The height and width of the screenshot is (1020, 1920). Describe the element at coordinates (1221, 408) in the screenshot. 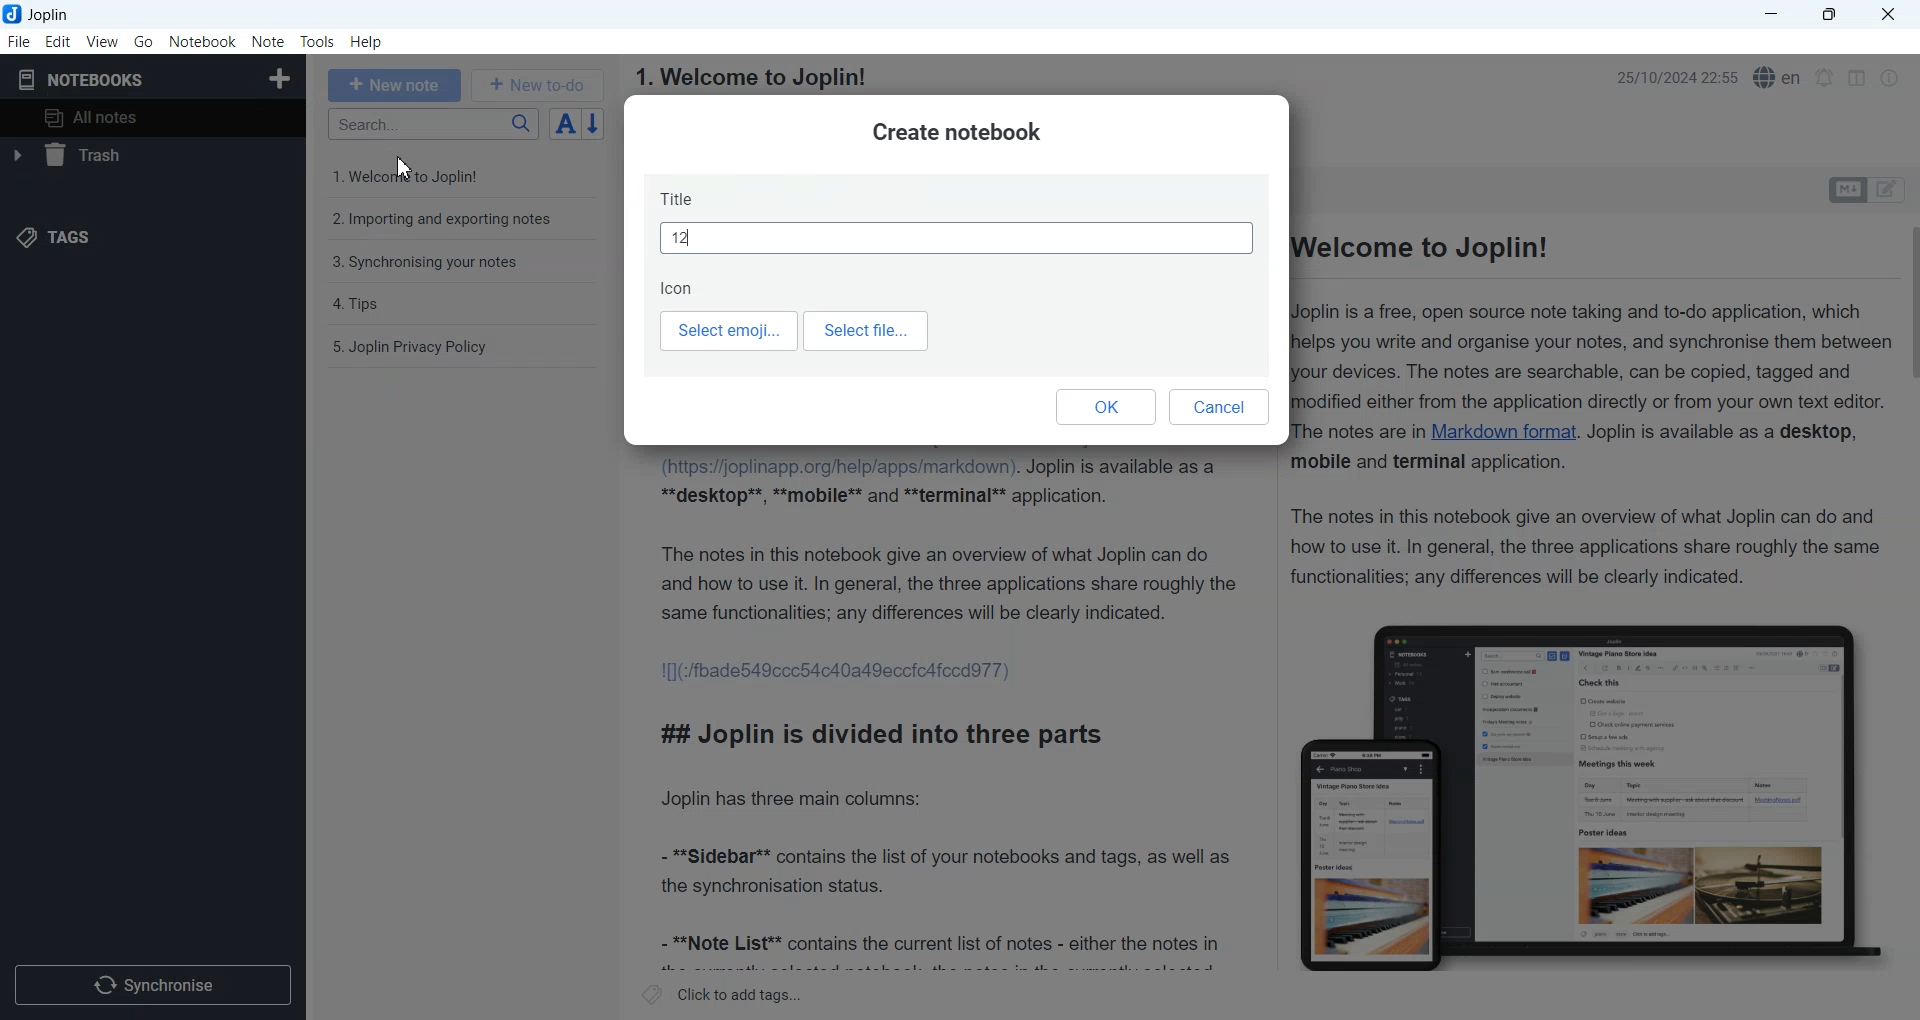

I see `Cancel` at that location.